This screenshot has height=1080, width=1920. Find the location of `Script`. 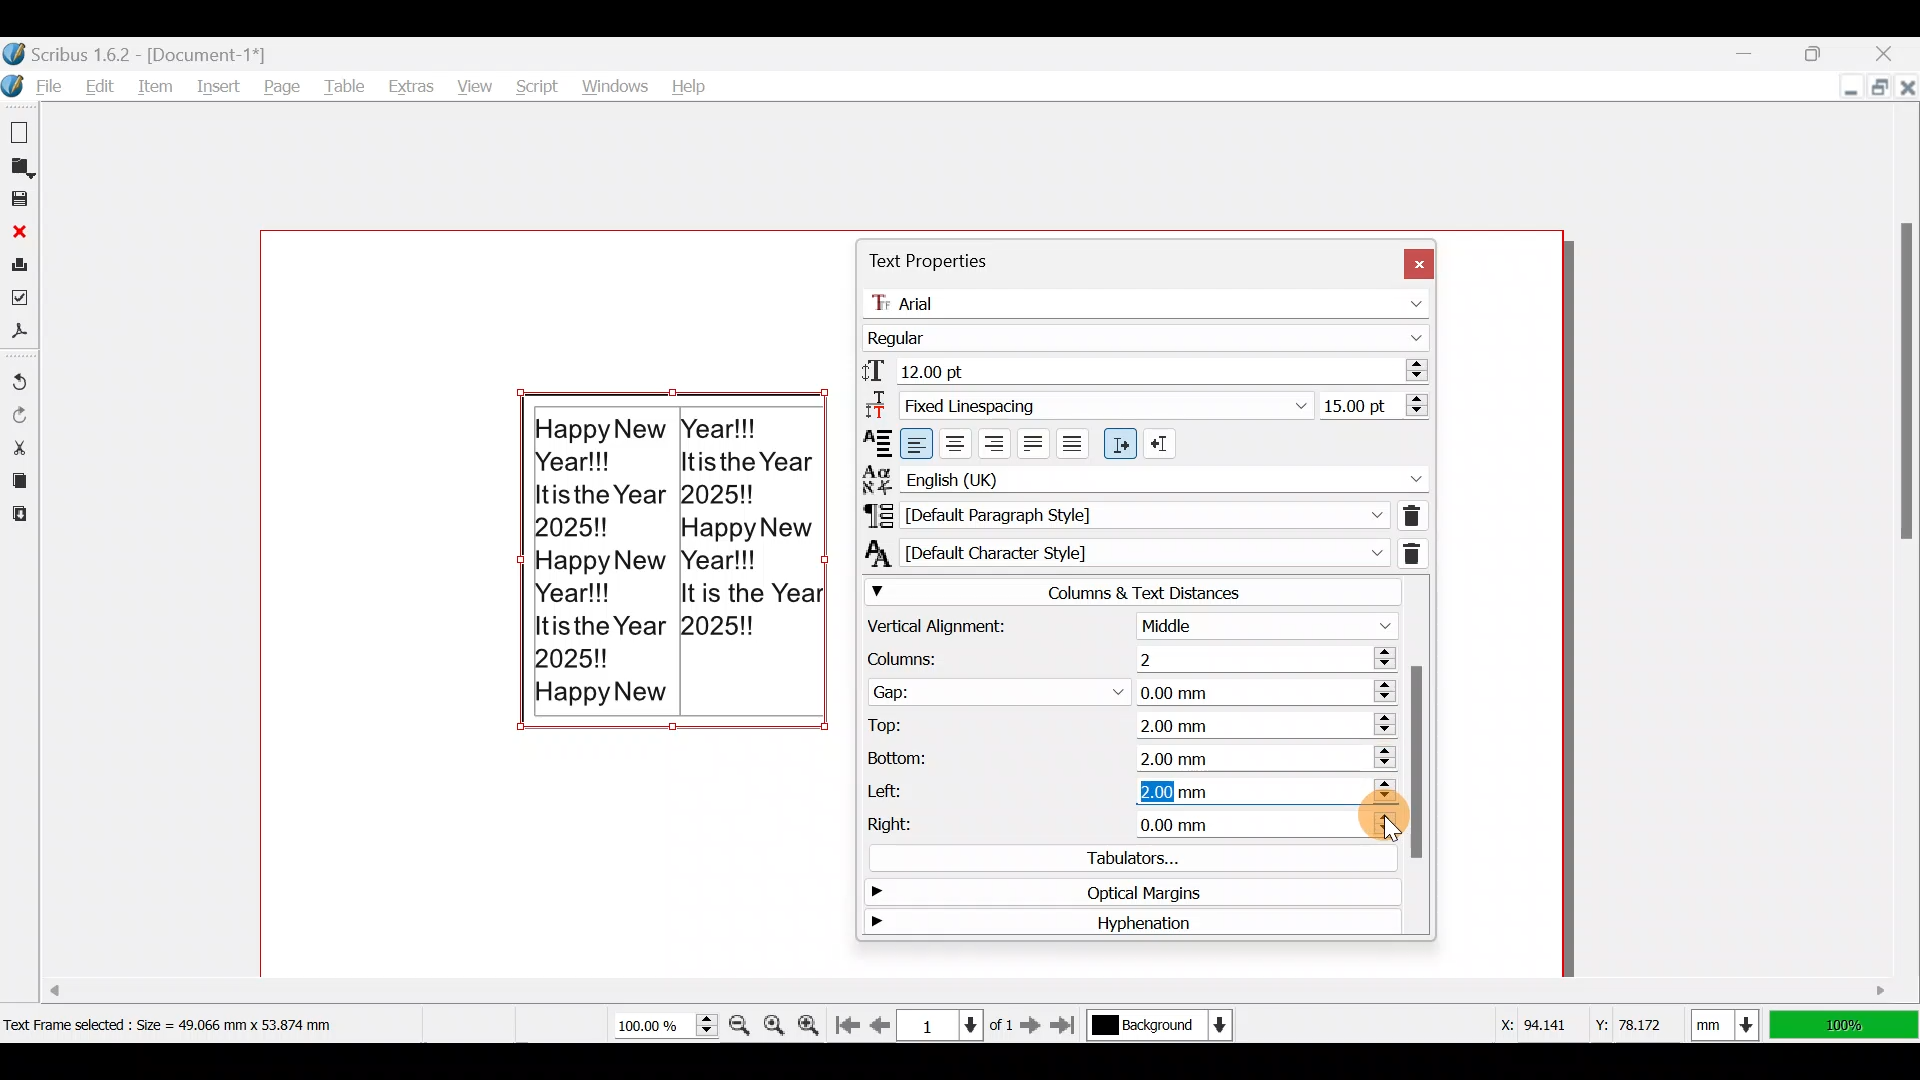

Script is located at coordinates (530, 81).